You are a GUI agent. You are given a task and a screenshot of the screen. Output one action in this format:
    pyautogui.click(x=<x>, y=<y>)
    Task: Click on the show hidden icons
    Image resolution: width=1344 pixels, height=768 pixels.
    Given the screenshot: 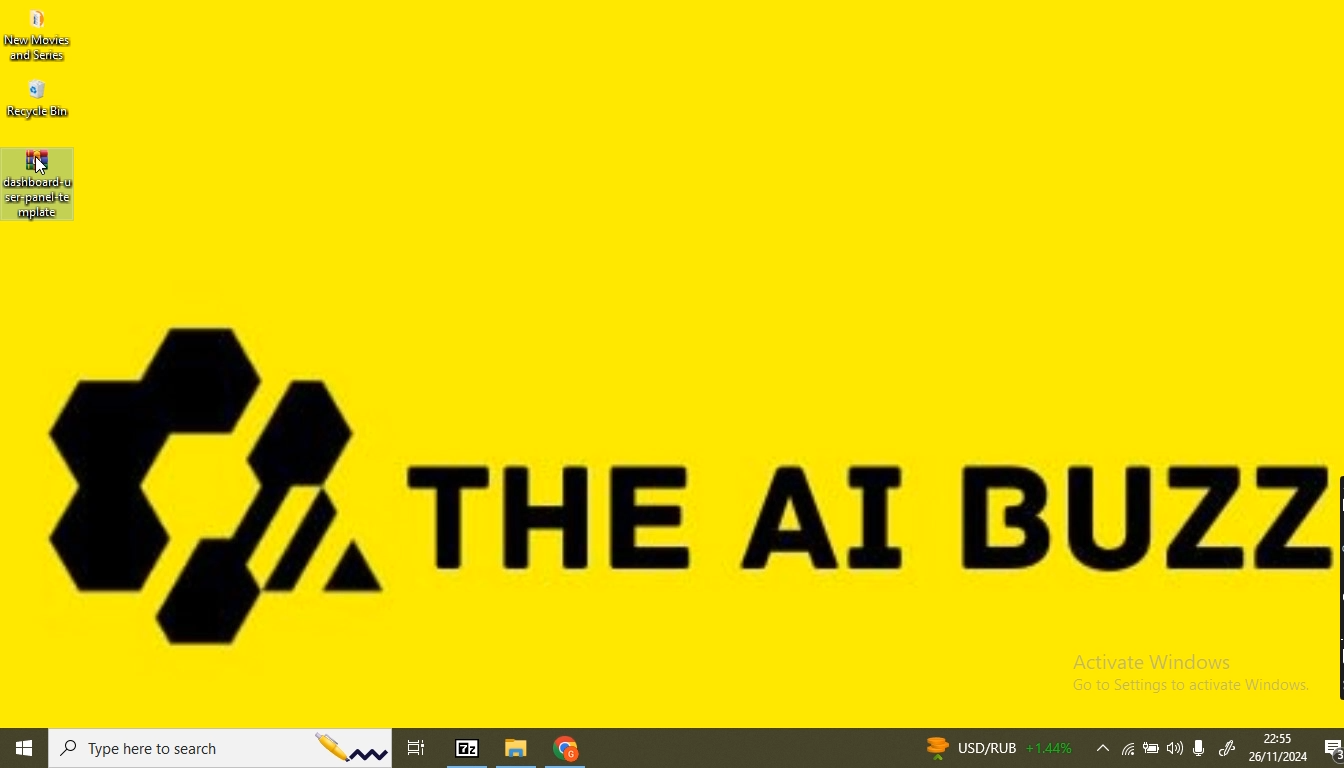 What is the action you would take?
    pyautogui.click(x=1099, y=750)
    